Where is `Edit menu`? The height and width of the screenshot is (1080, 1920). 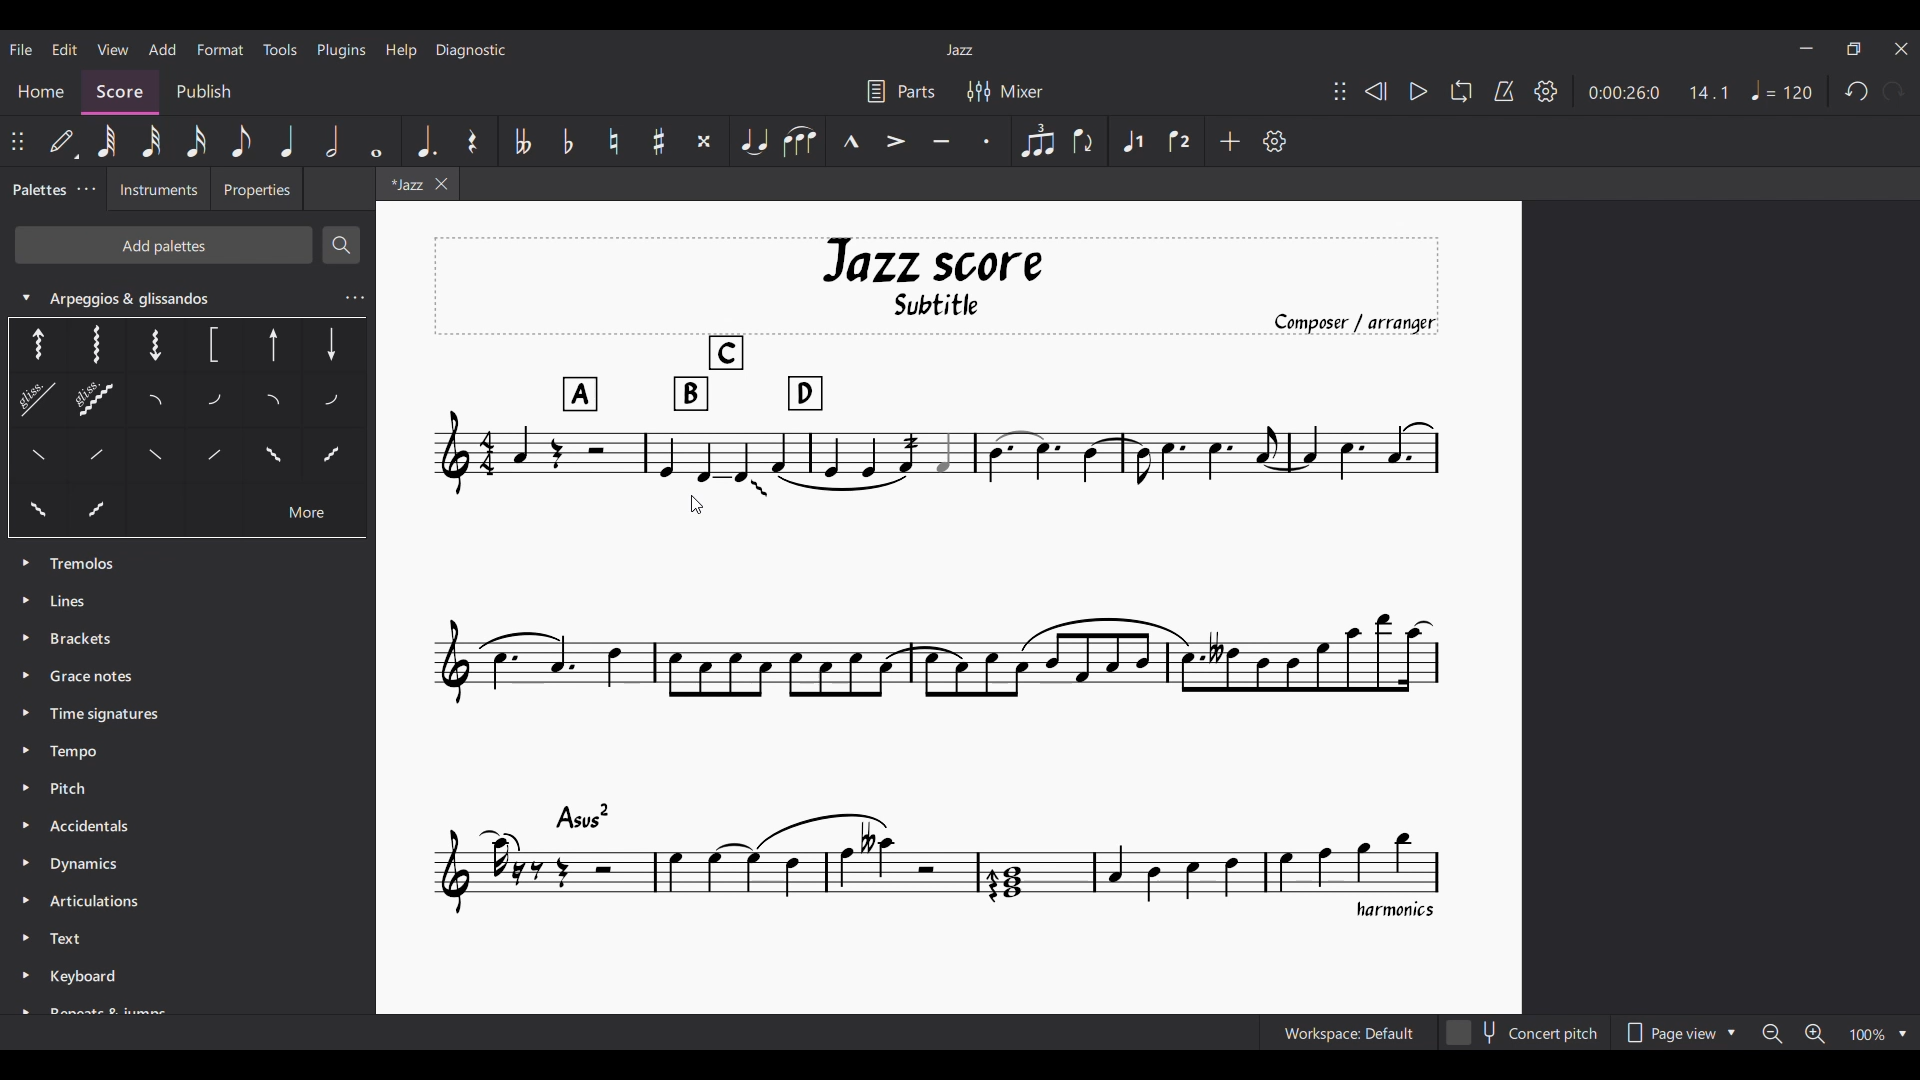 Edit menu is located at coordinates (65, 50).